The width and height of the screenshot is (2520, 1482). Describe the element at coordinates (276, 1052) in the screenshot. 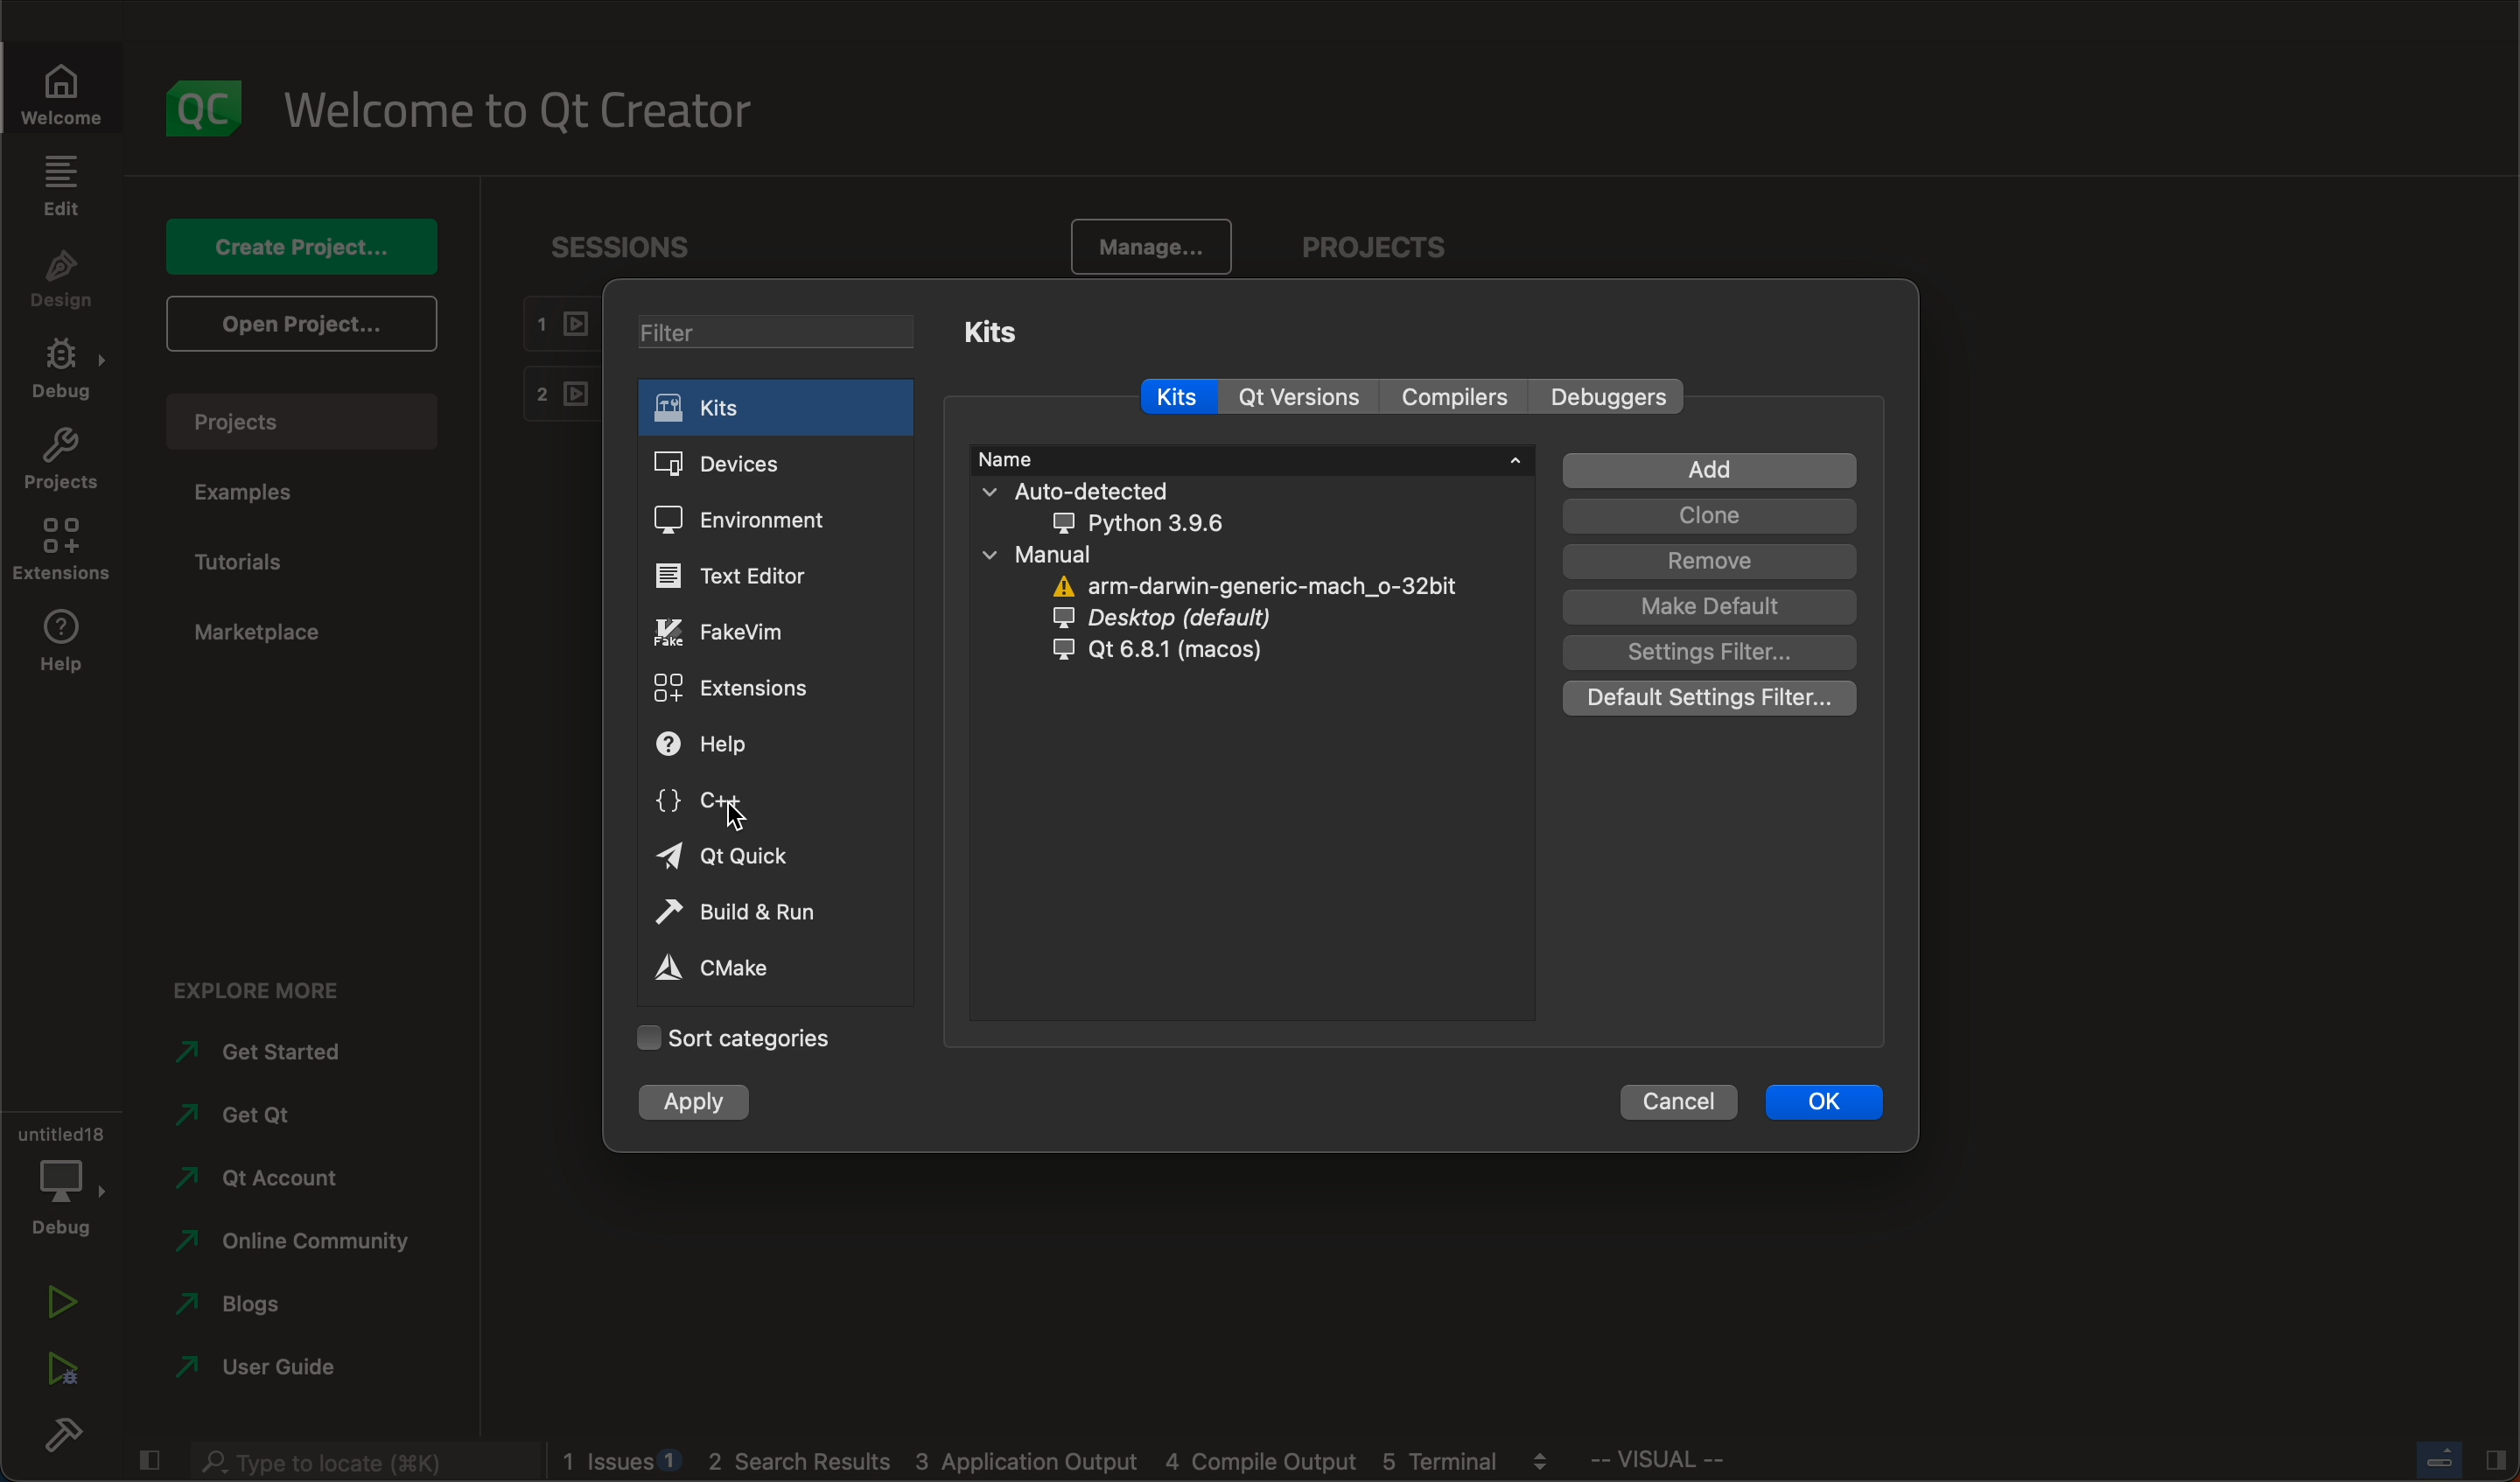

I see `started` at that location.